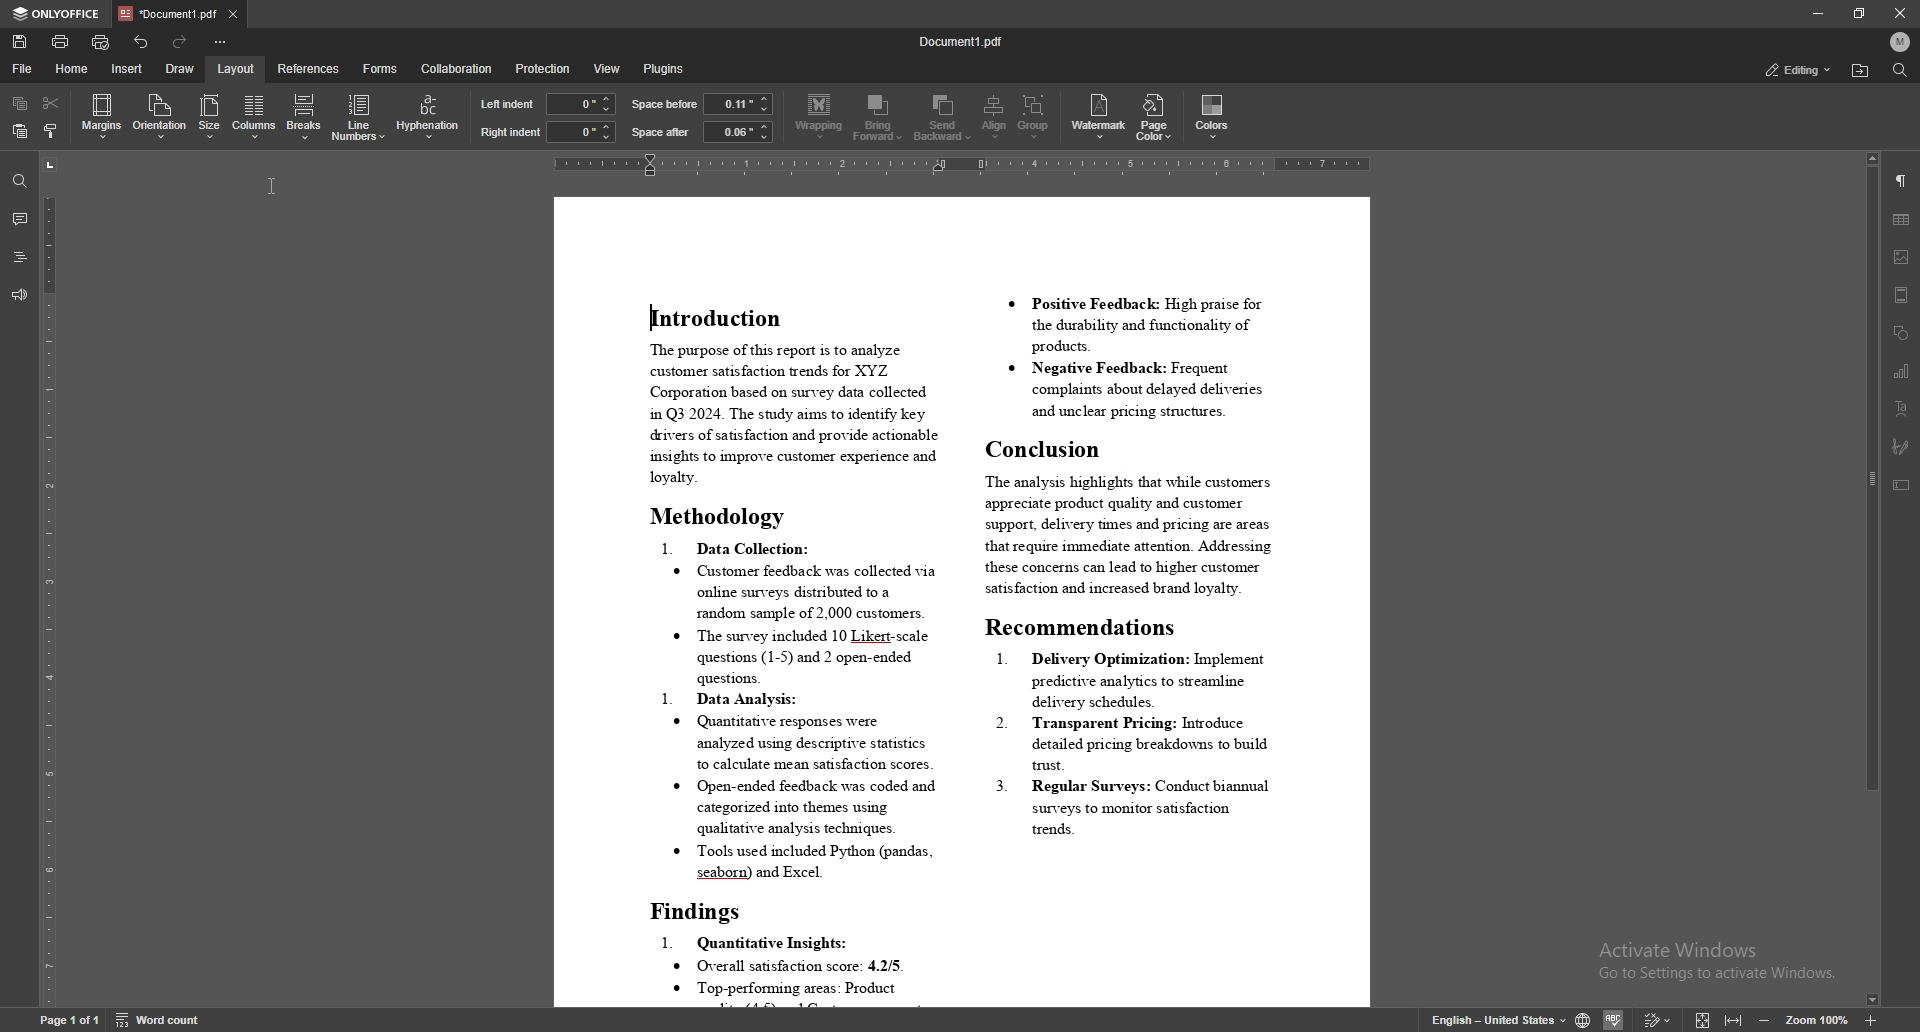  What do you see at coordinates (1035, 118) in the screenshot?
I see `group` at bounding box center [1035, 118].